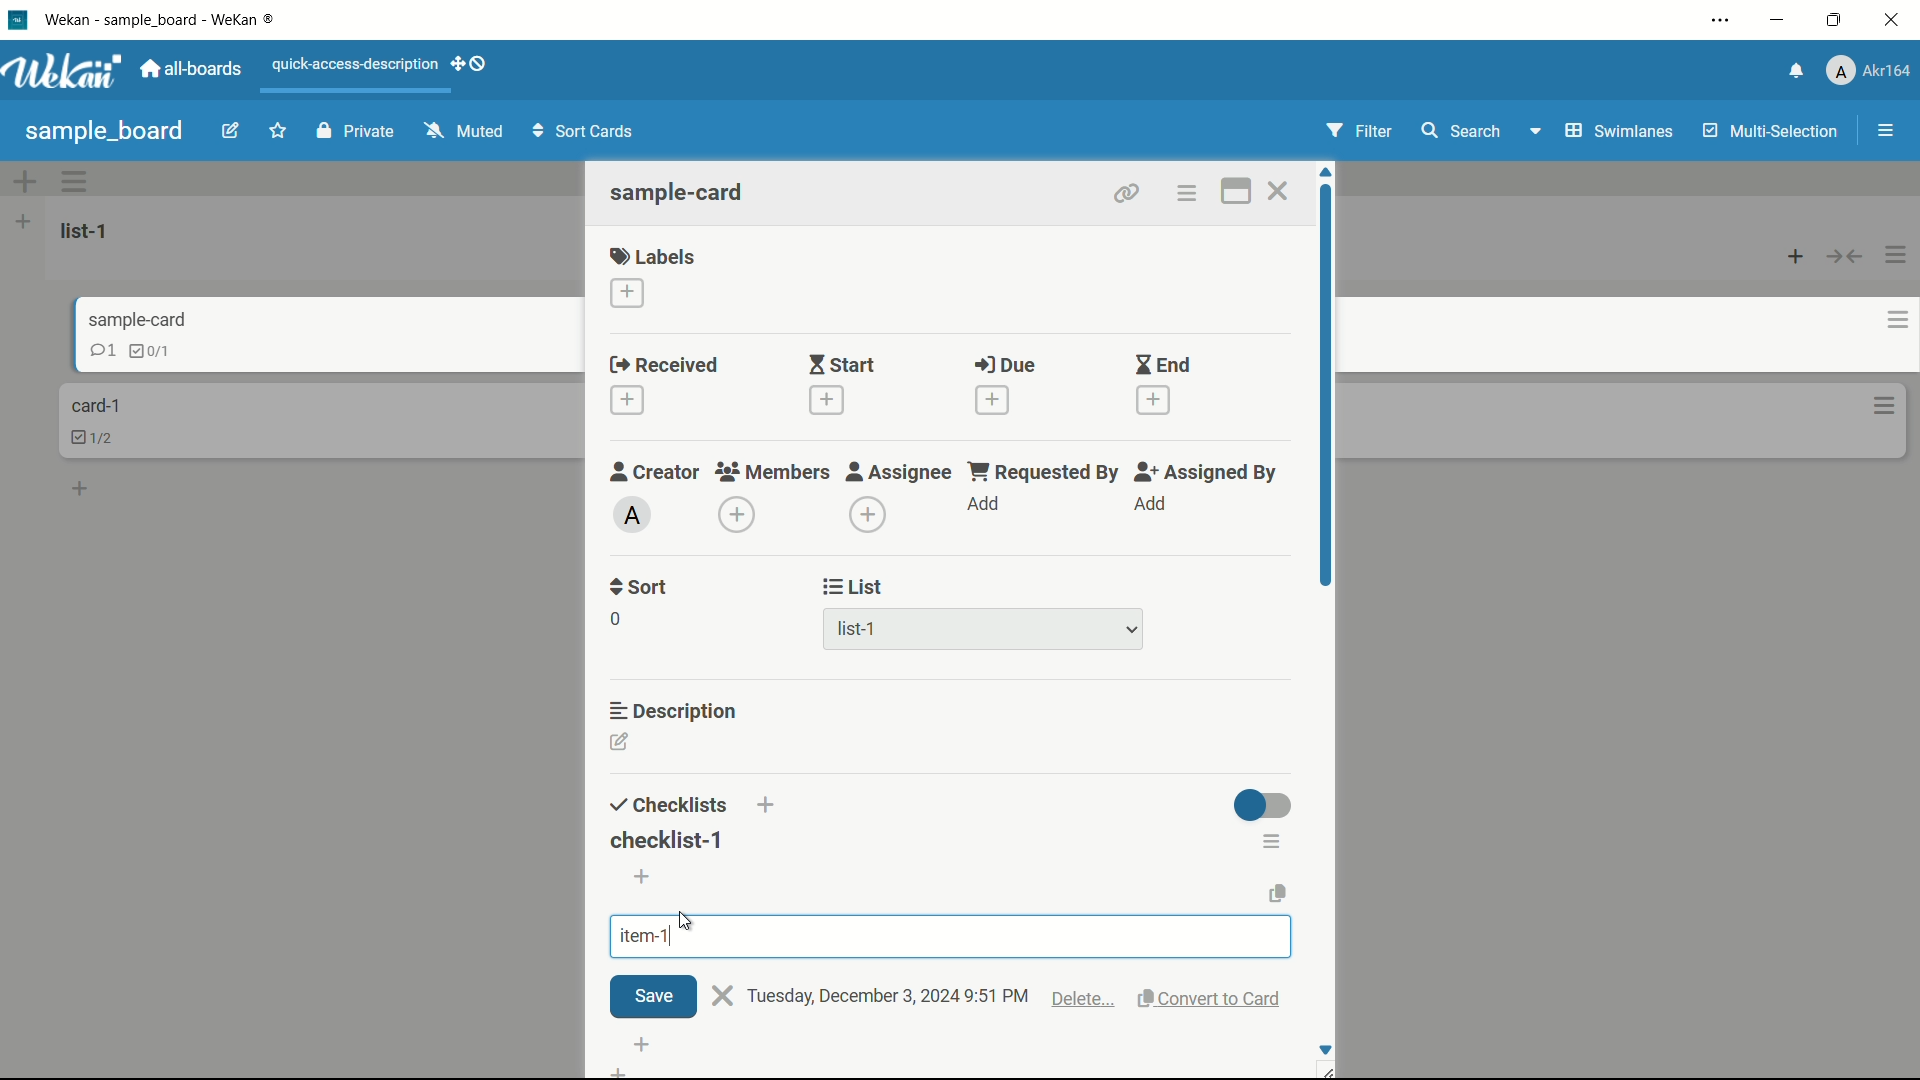  Describe the element at coordinates (646, 936) in the screenshot. I see `item-1` at that location.